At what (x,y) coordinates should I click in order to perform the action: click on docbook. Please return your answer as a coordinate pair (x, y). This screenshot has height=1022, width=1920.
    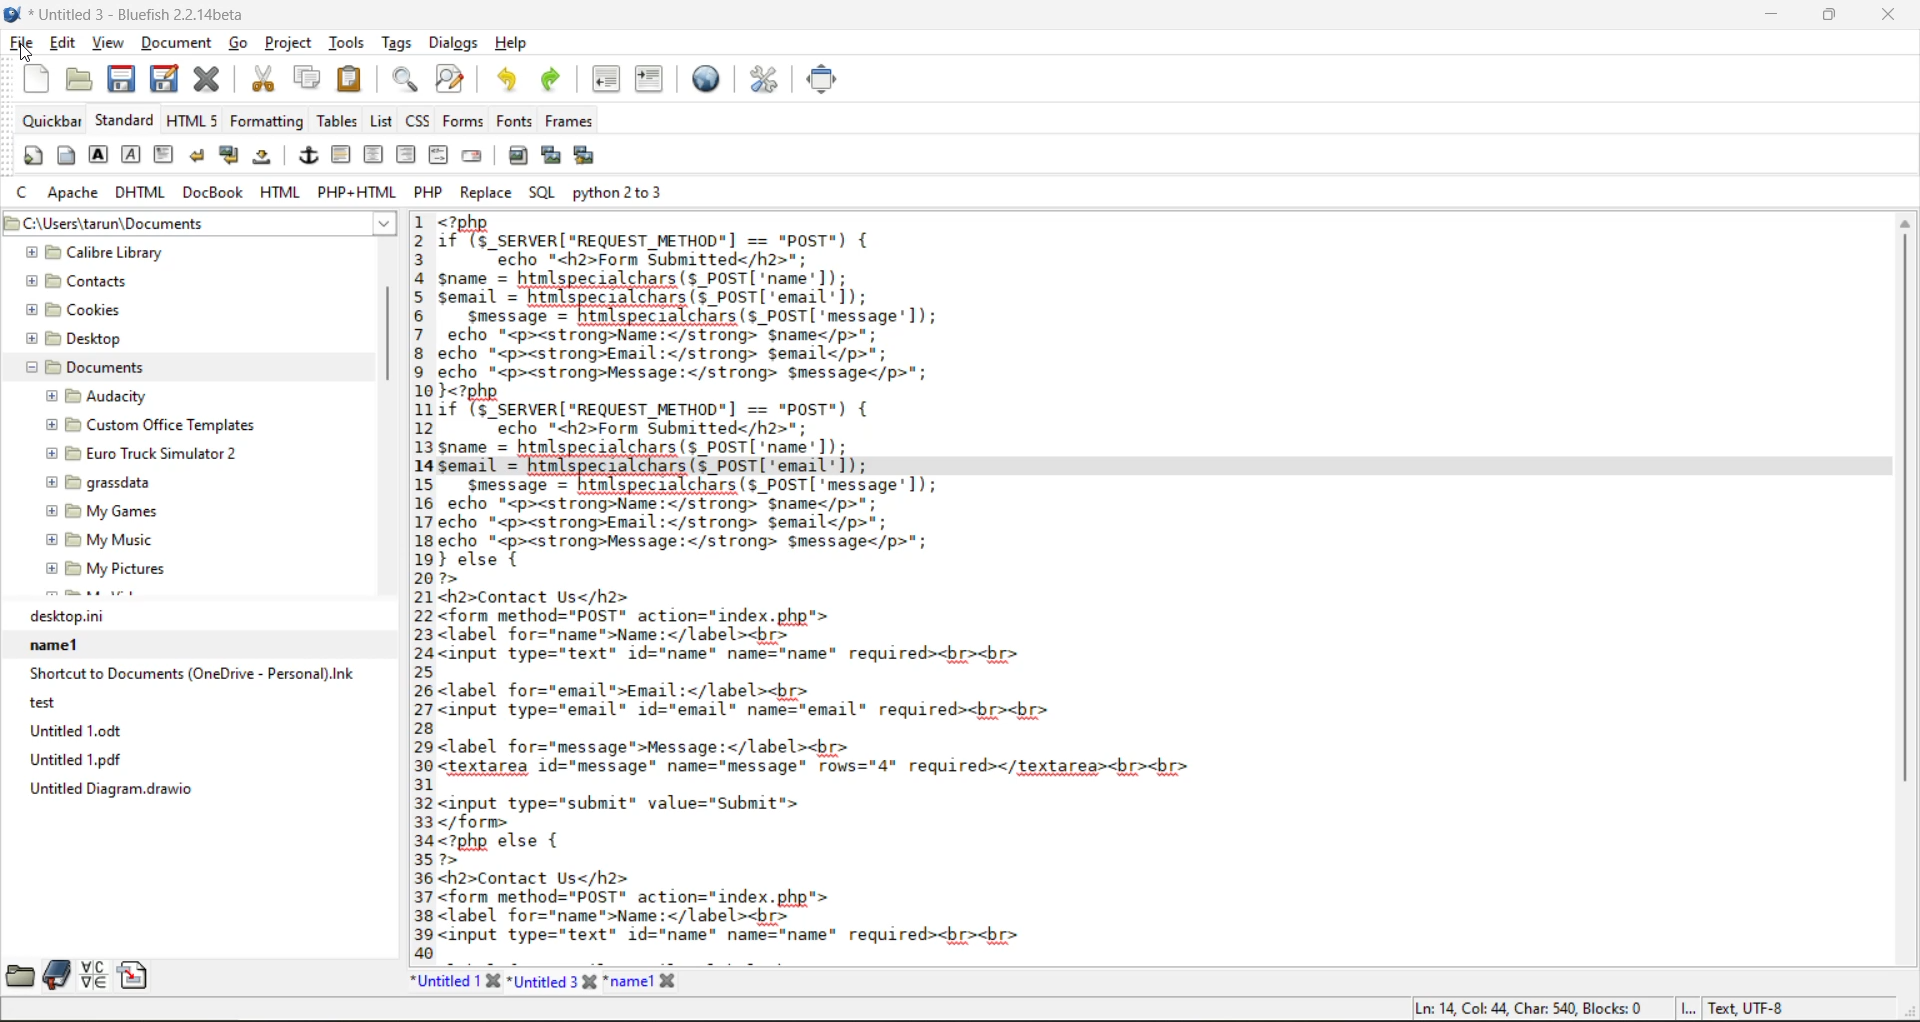
    Looking at the image, I should click on (215, 194).